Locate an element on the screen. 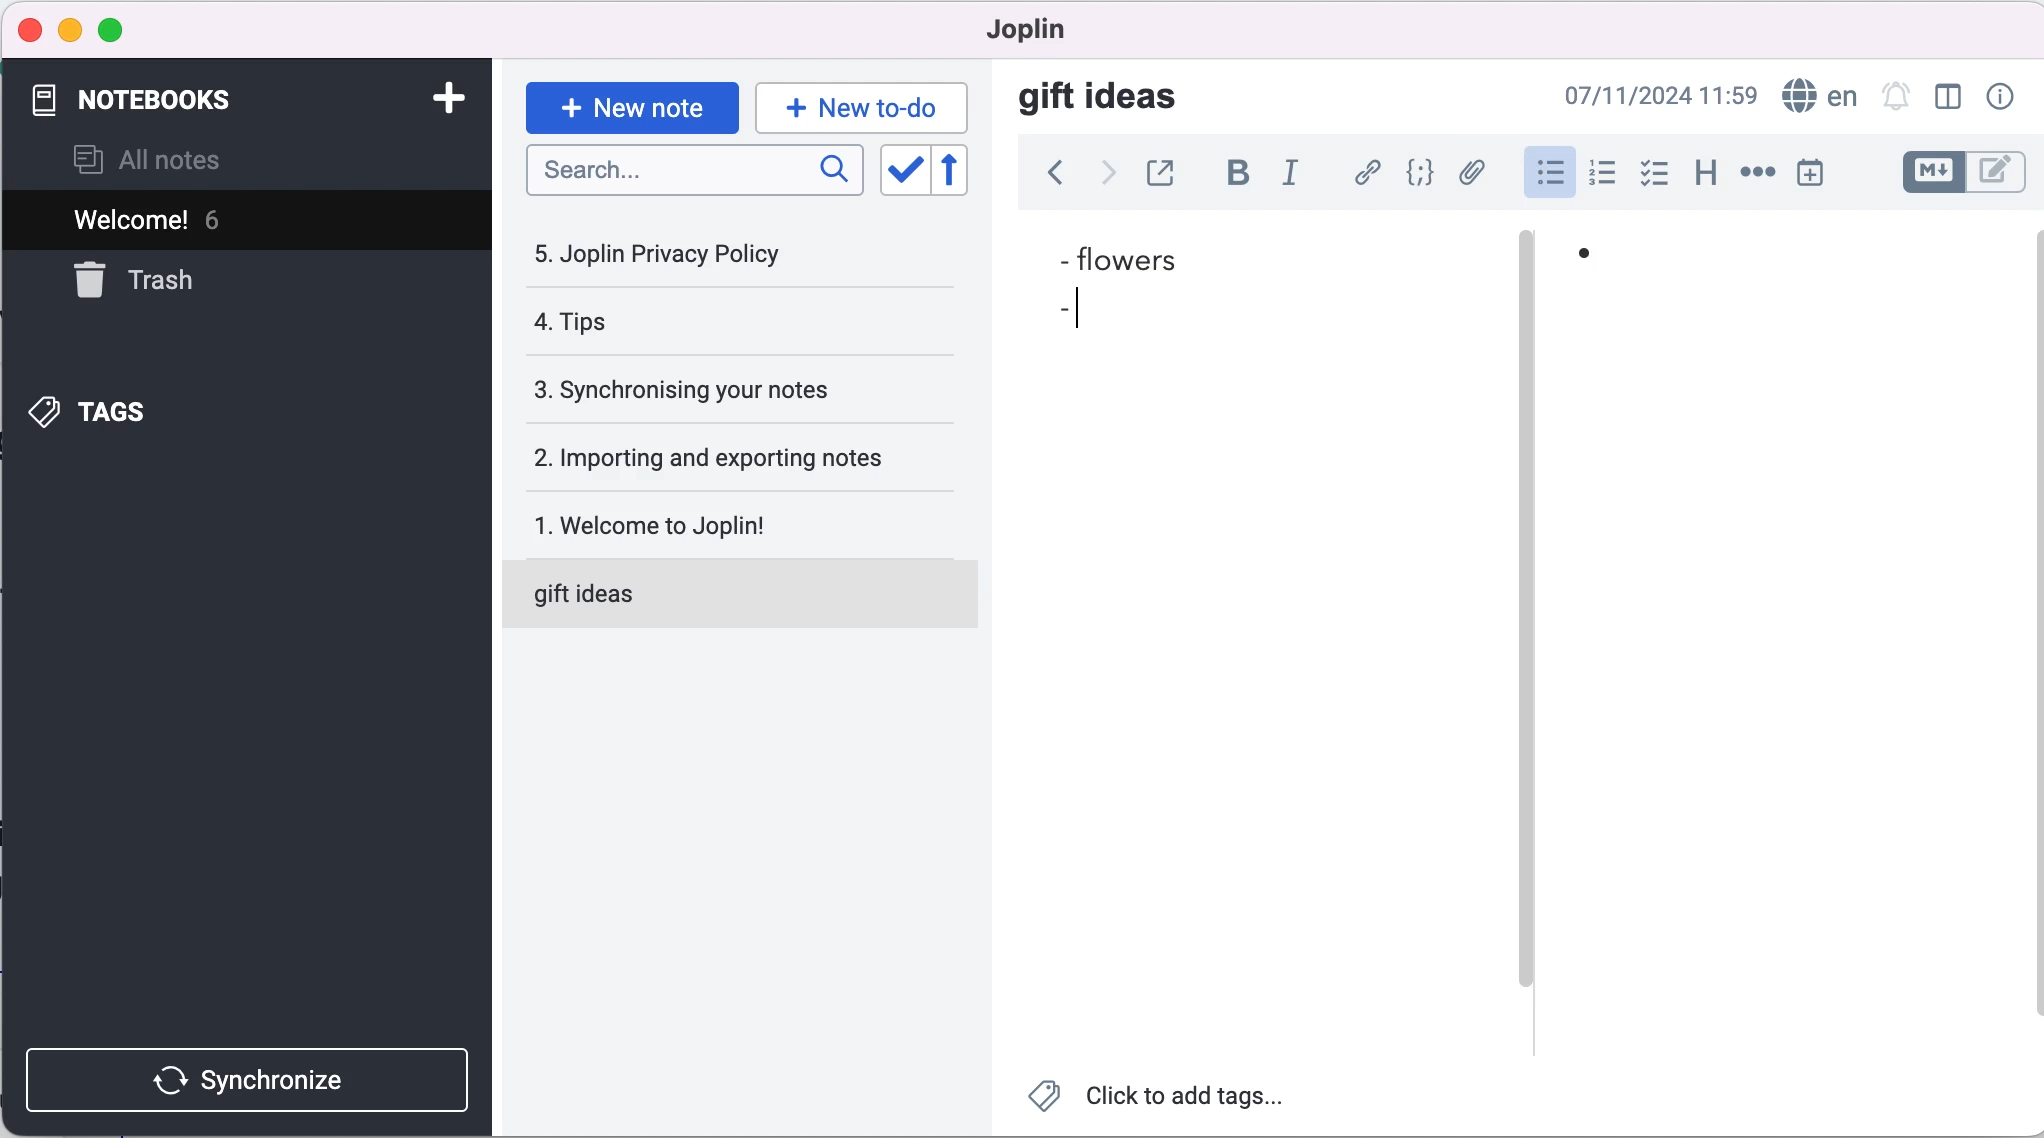  bulleted list is located at coordinates (1547, 171).